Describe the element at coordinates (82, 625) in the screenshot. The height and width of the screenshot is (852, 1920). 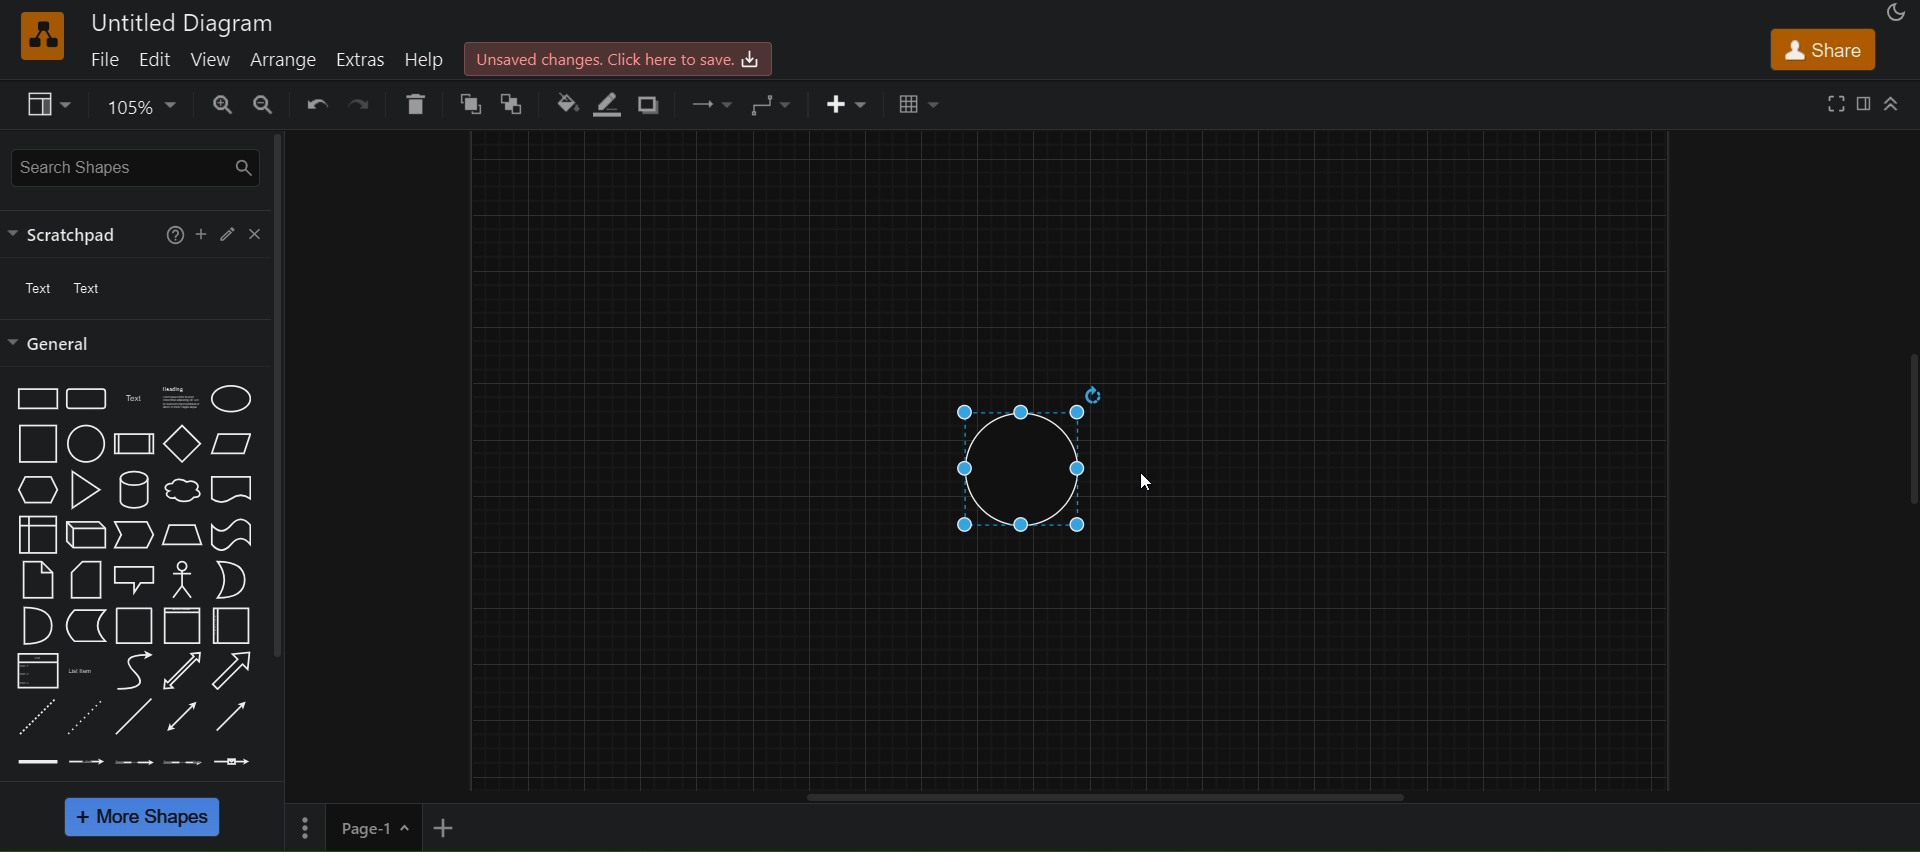
I see `data storage` at that location.